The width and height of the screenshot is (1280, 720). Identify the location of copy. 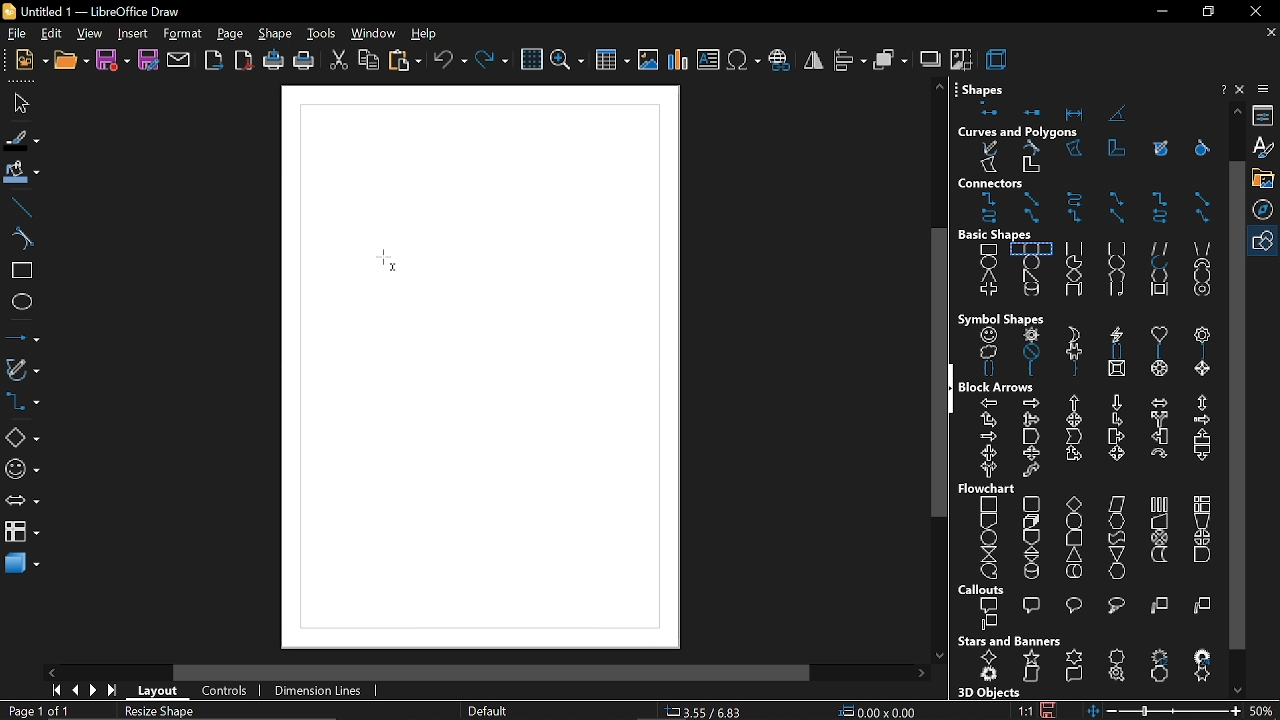
(369, 62).